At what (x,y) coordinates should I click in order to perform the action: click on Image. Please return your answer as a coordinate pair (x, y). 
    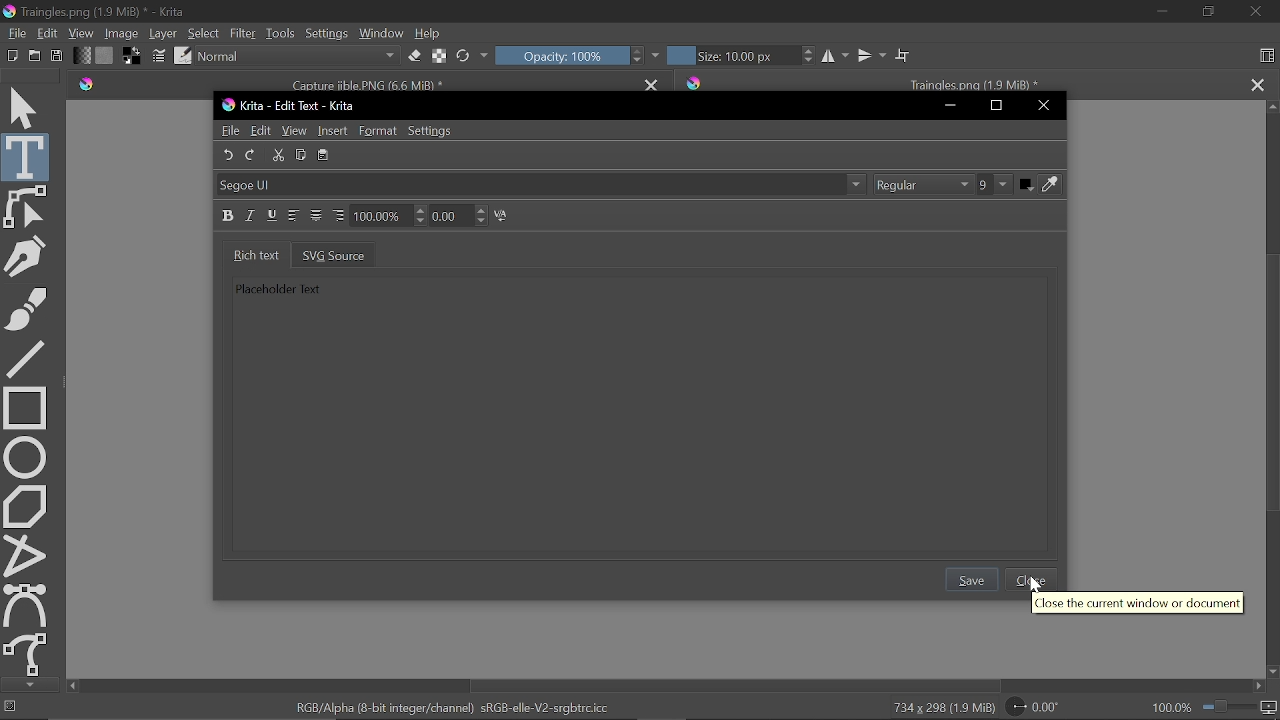
    Looking at the image, I should click on (120, 34).